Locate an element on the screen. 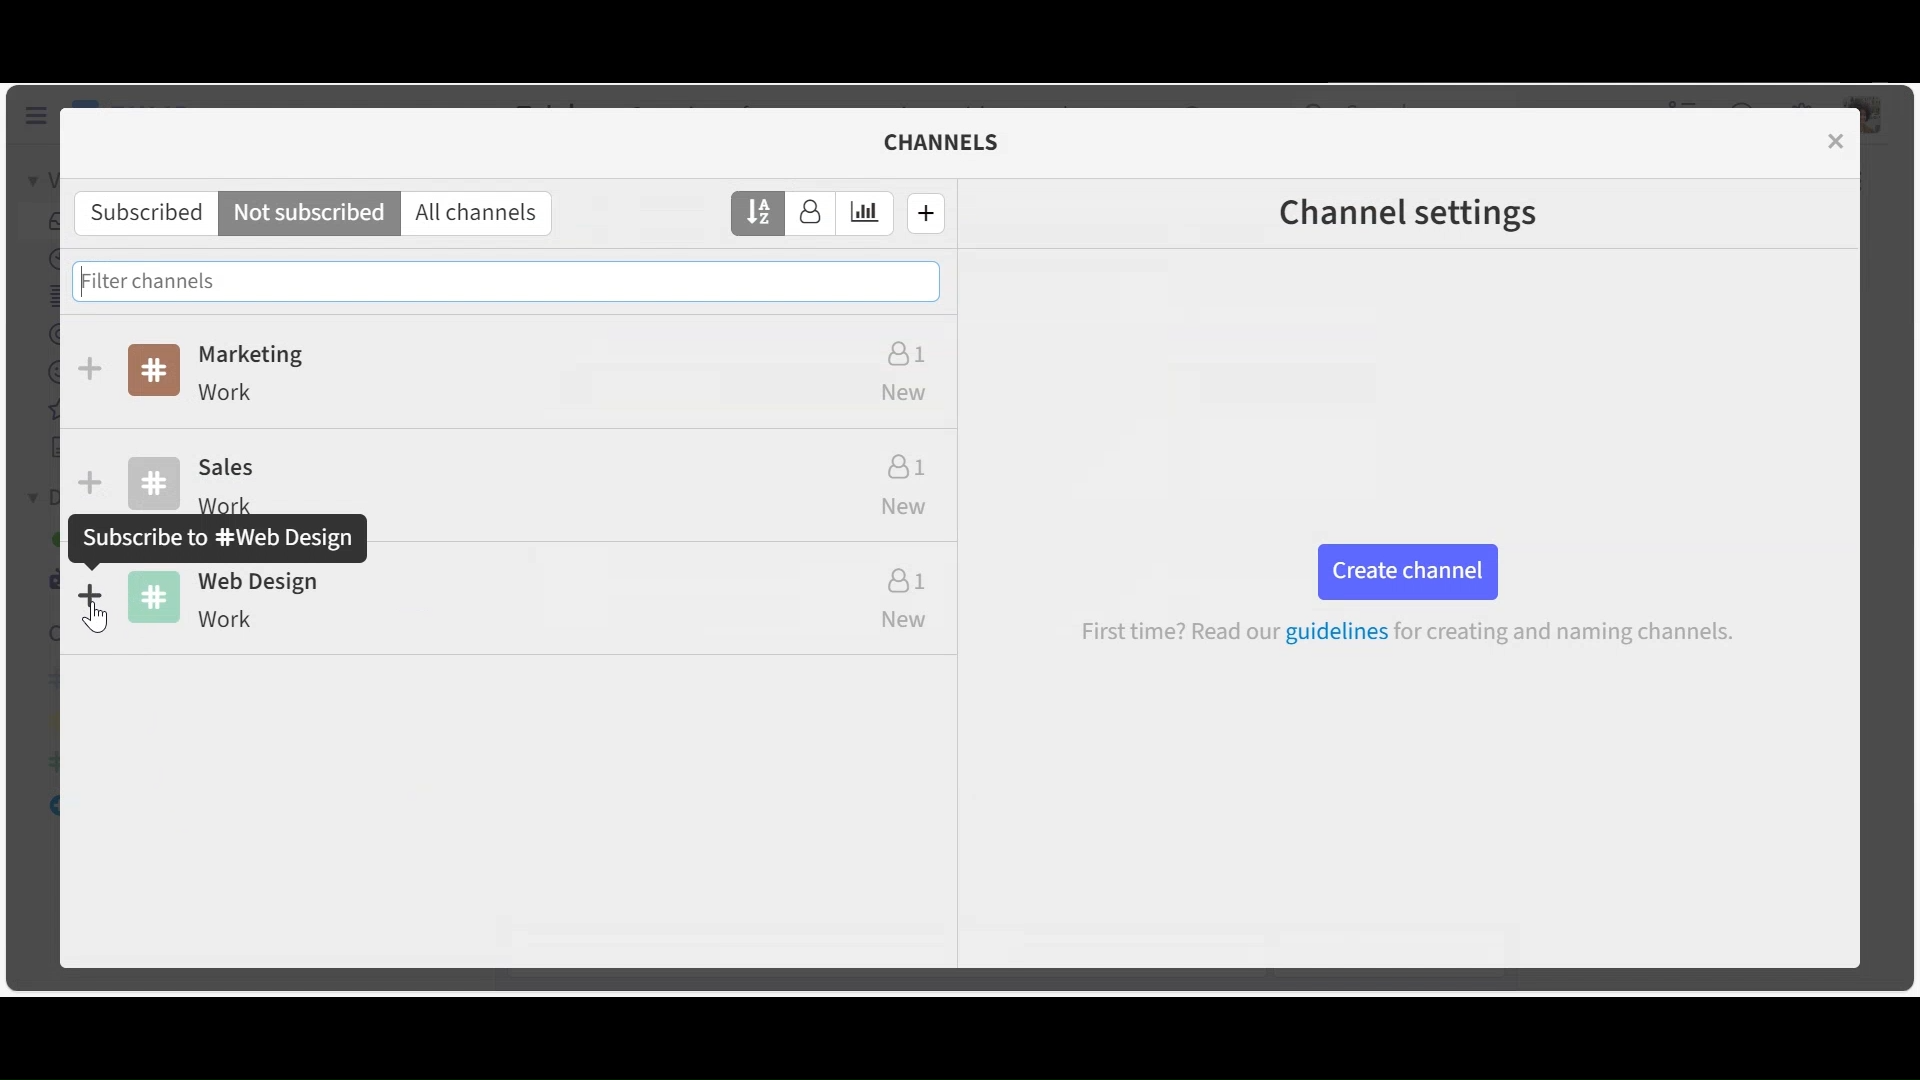 The image size is (1920, 1080). Cursor is located at coordinates (98, 625).